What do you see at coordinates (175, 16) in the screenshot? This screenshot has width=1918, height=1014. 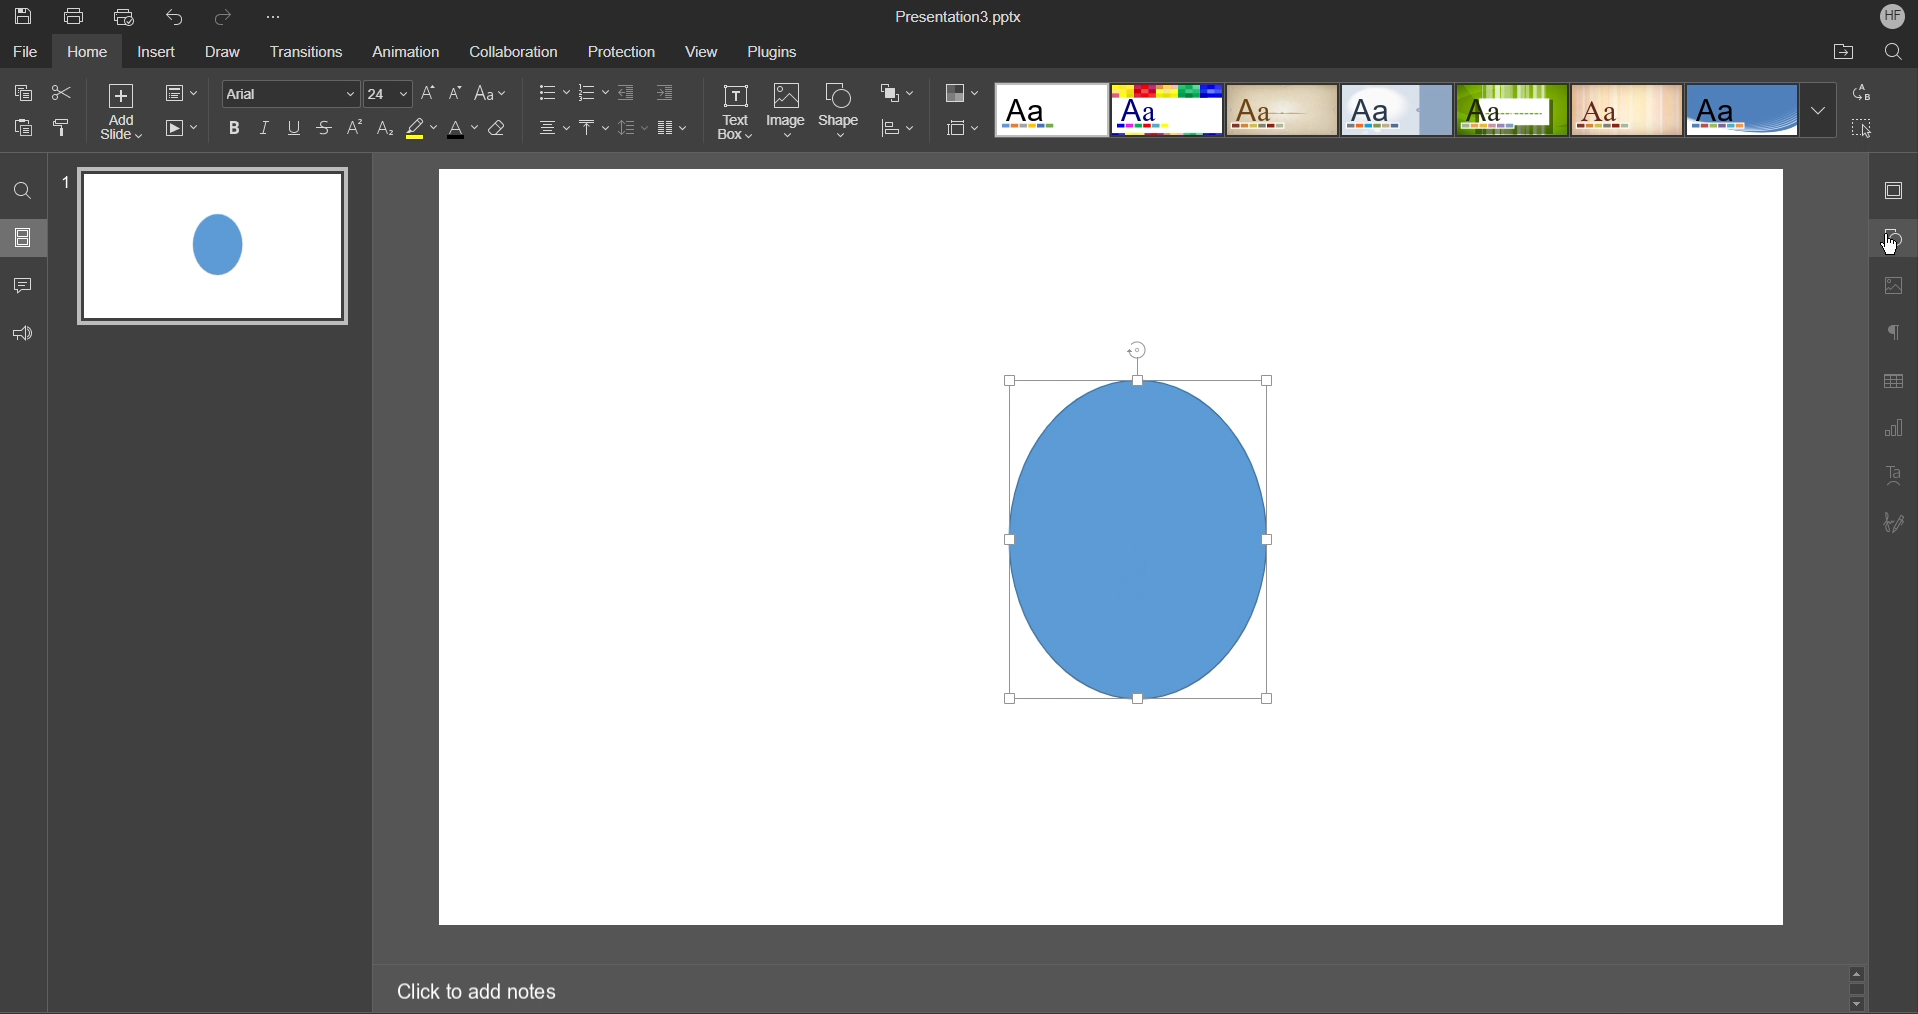 I see `Undo` at bounding box center [175, 16].